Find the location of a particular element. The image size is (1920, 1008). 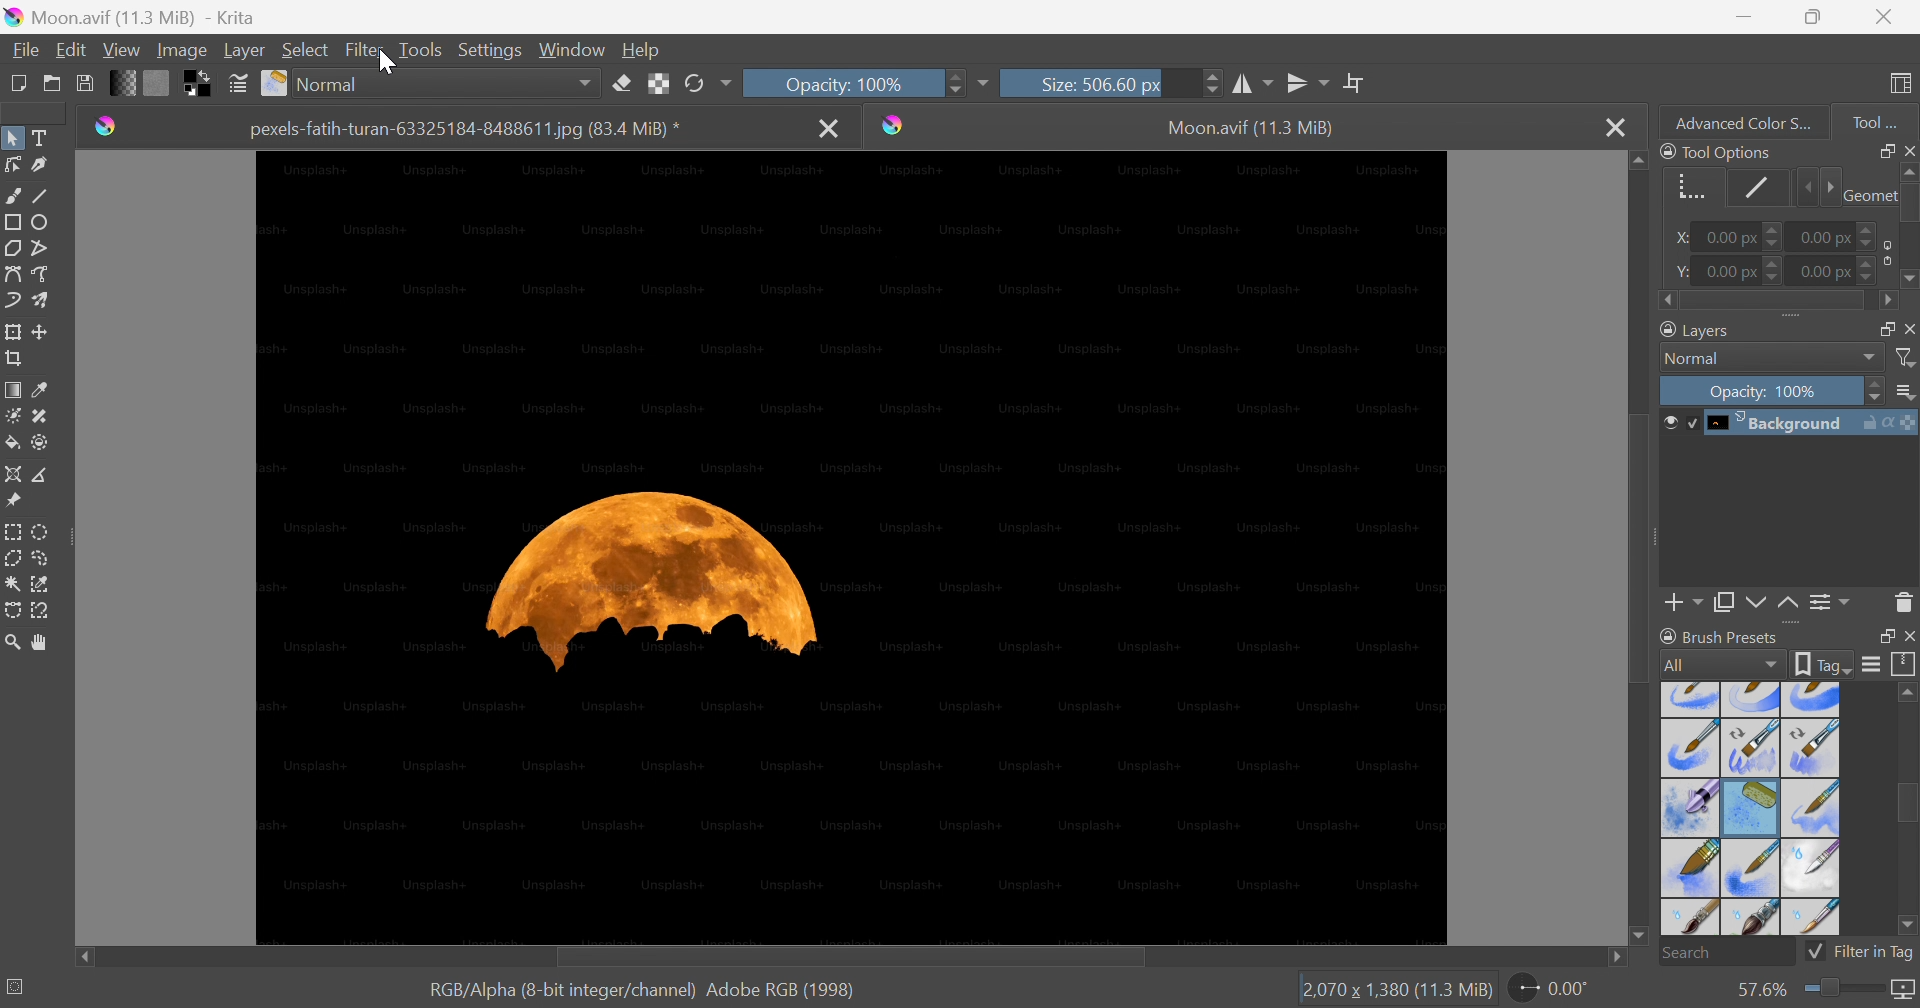

Search is located at coordinates (1726, 953).